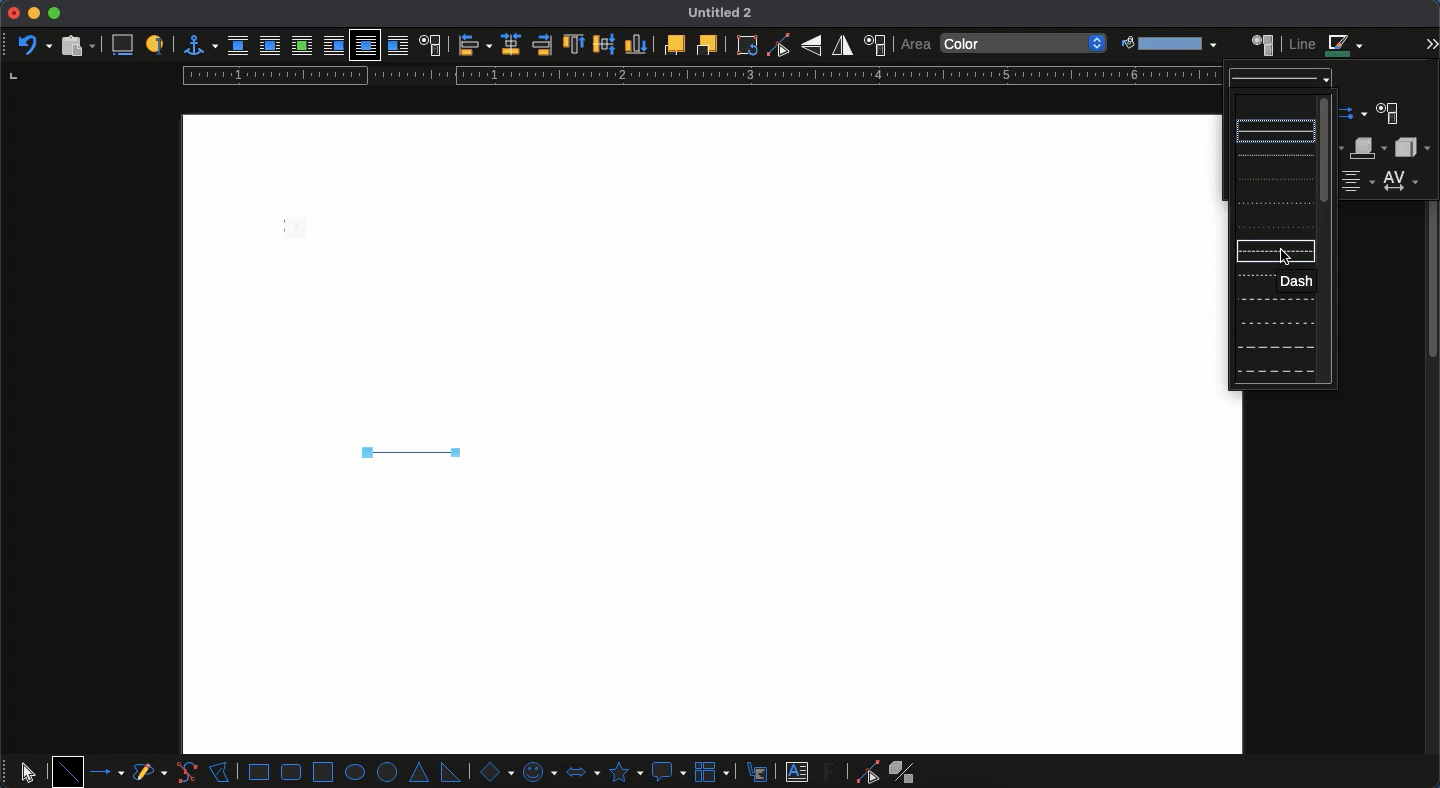 This screenshot has width=1440, height=788. Describe the element at coordinates (33, 43) in the screenshot. I see `undo` at that location.